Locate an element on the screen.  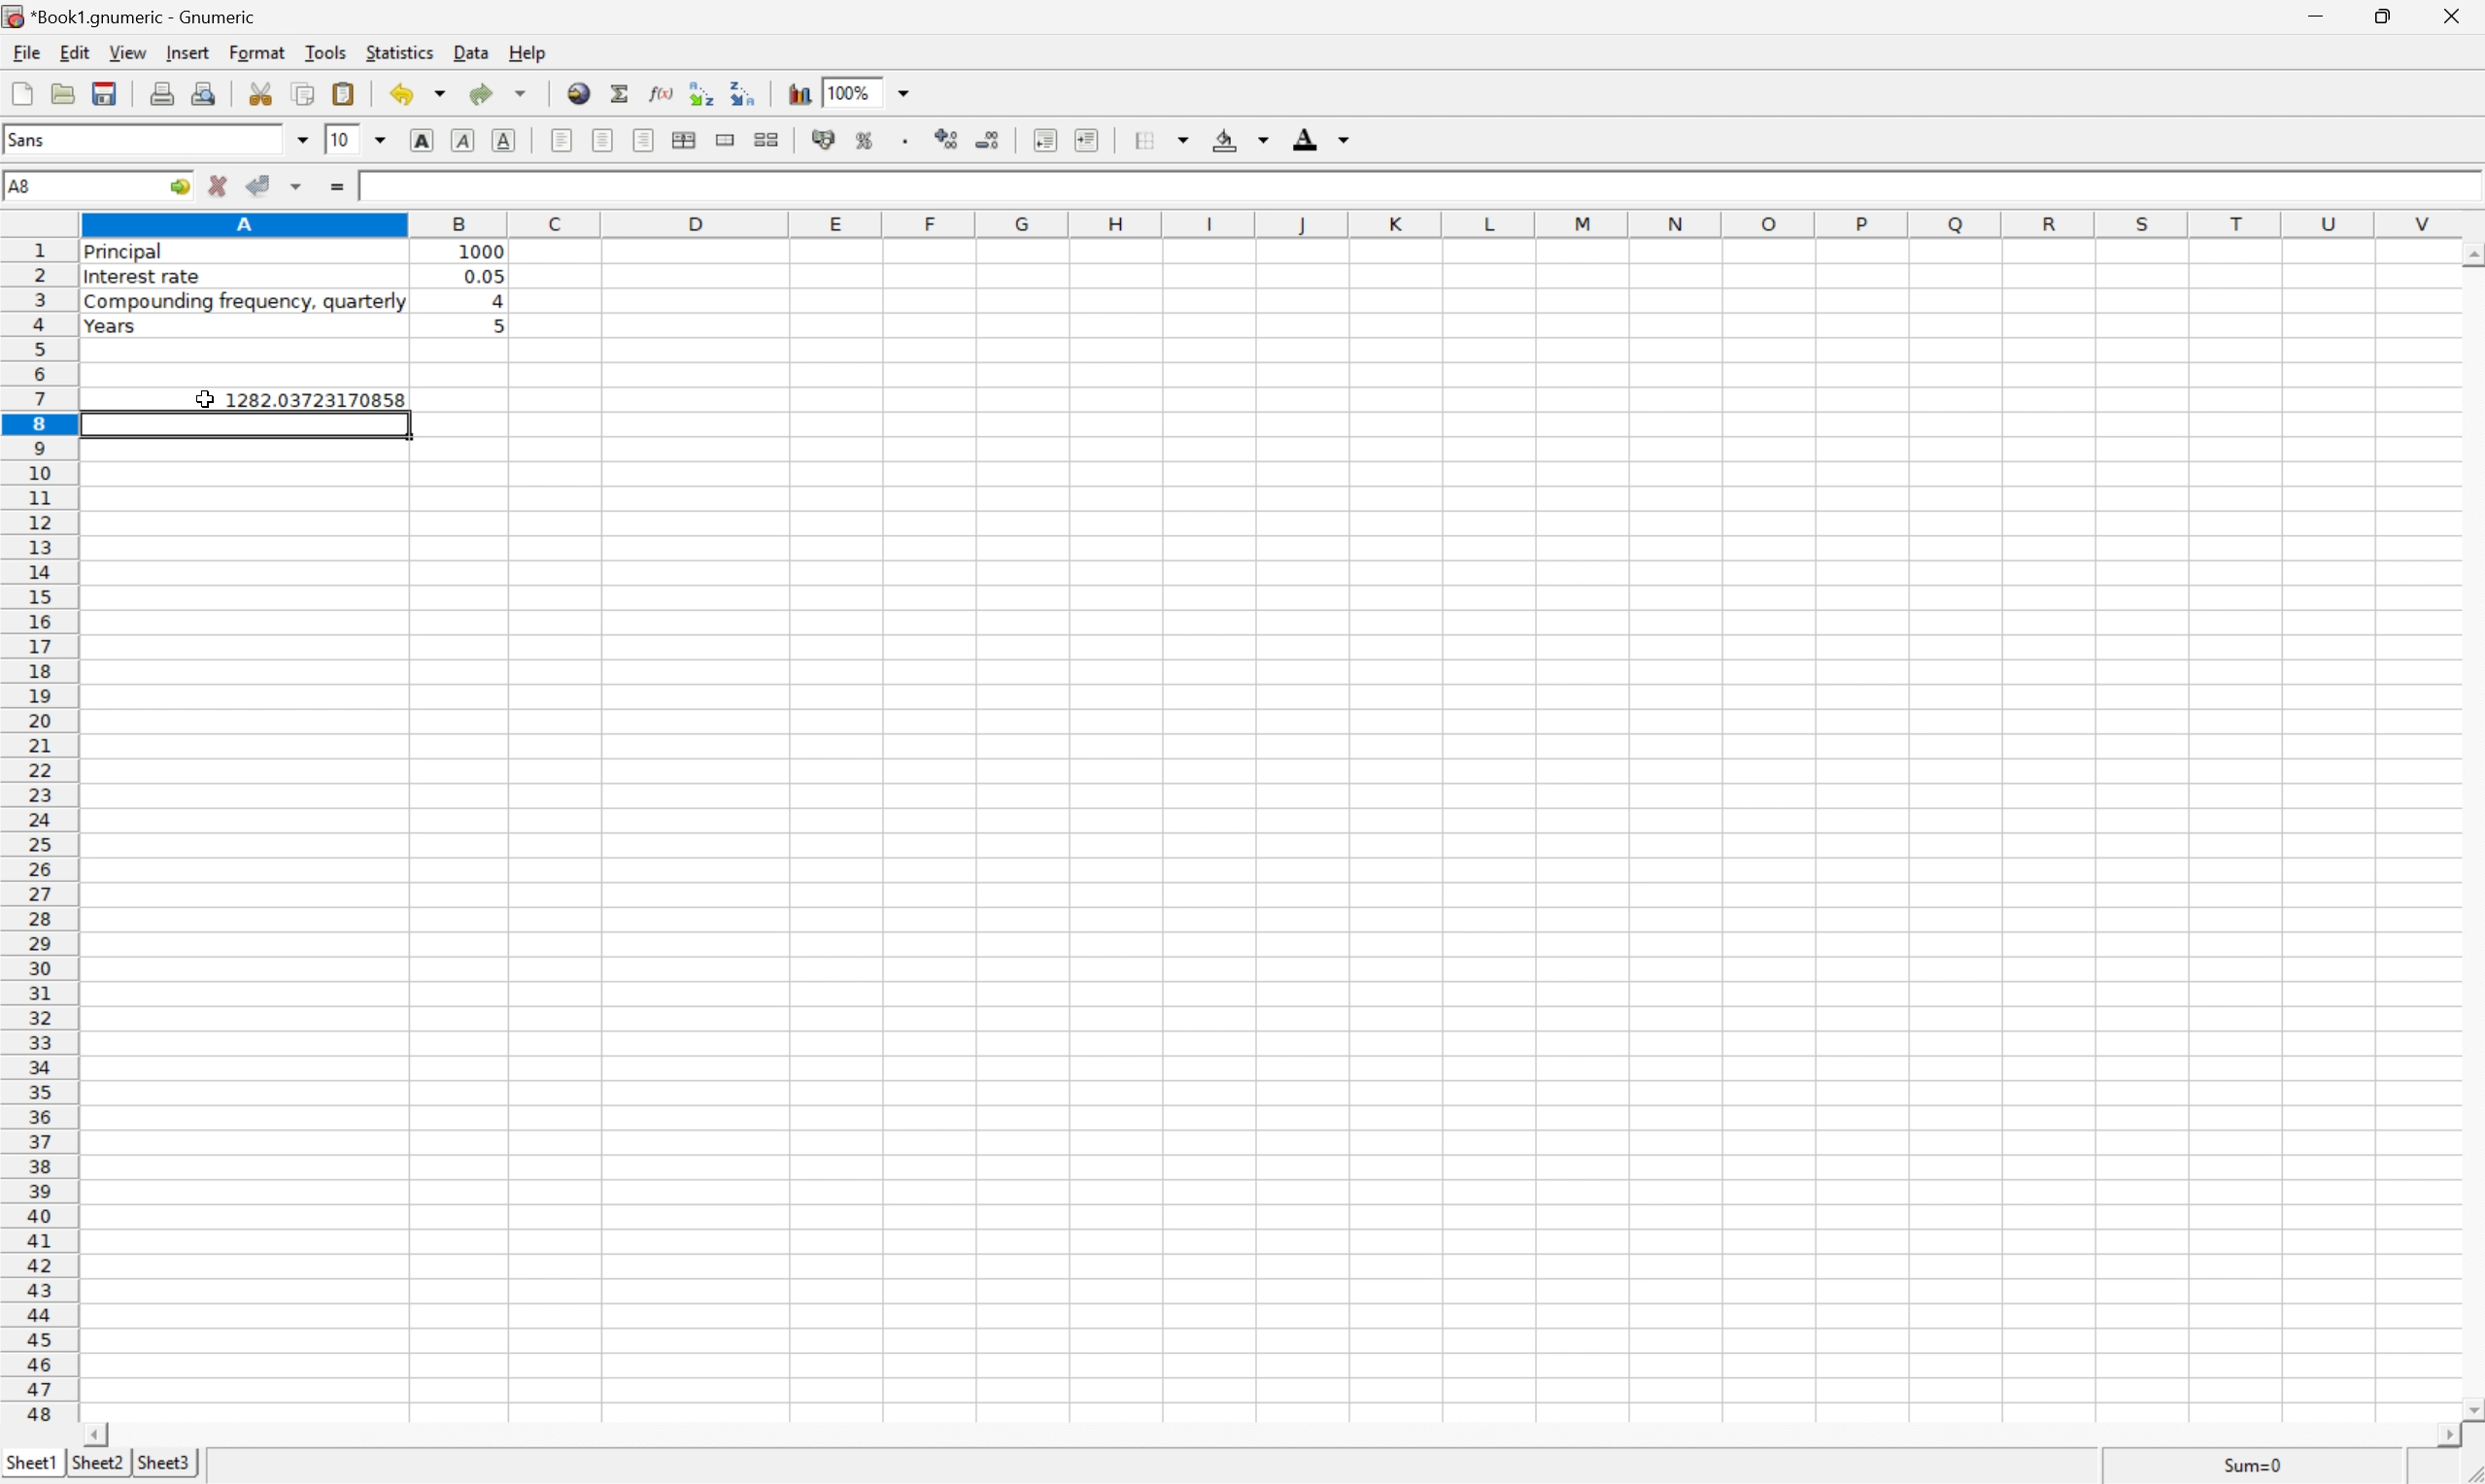
sheet1 is located at coordinates (30, 1465).